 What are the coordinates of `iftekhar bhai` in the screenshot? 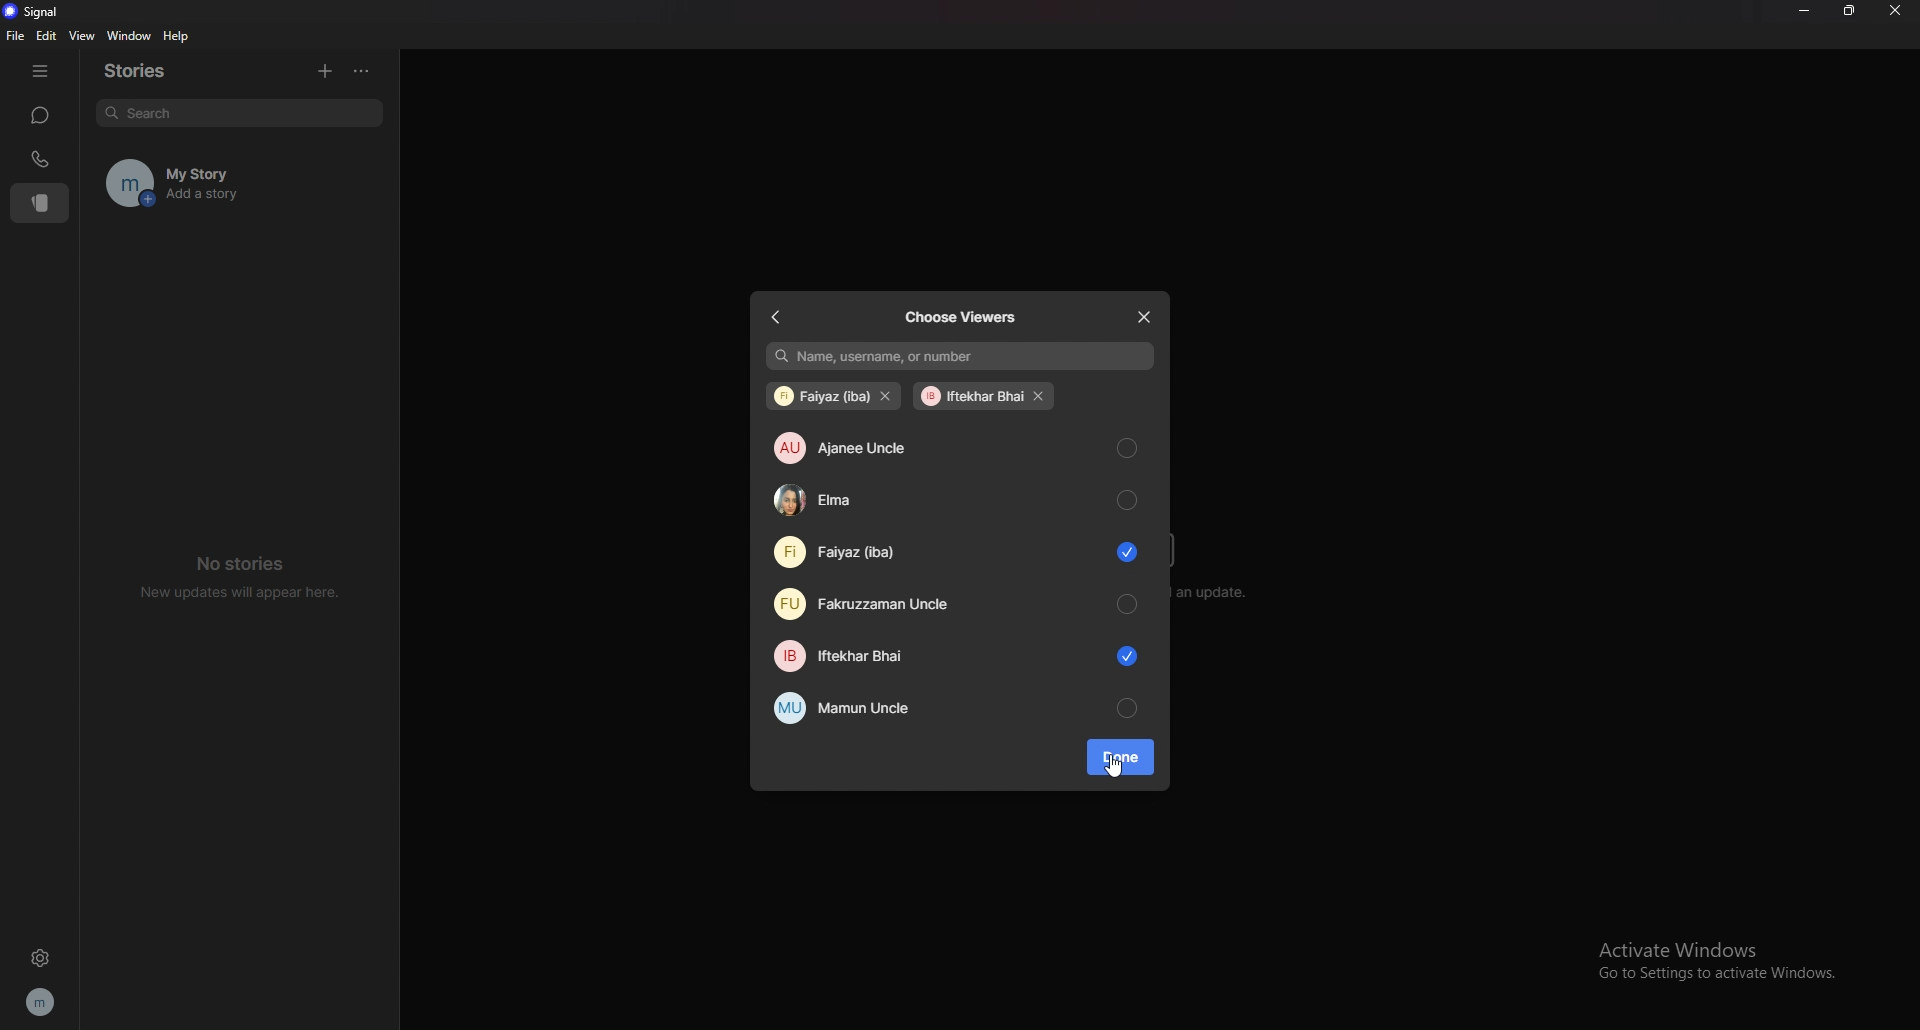 It's located at (970, 397).